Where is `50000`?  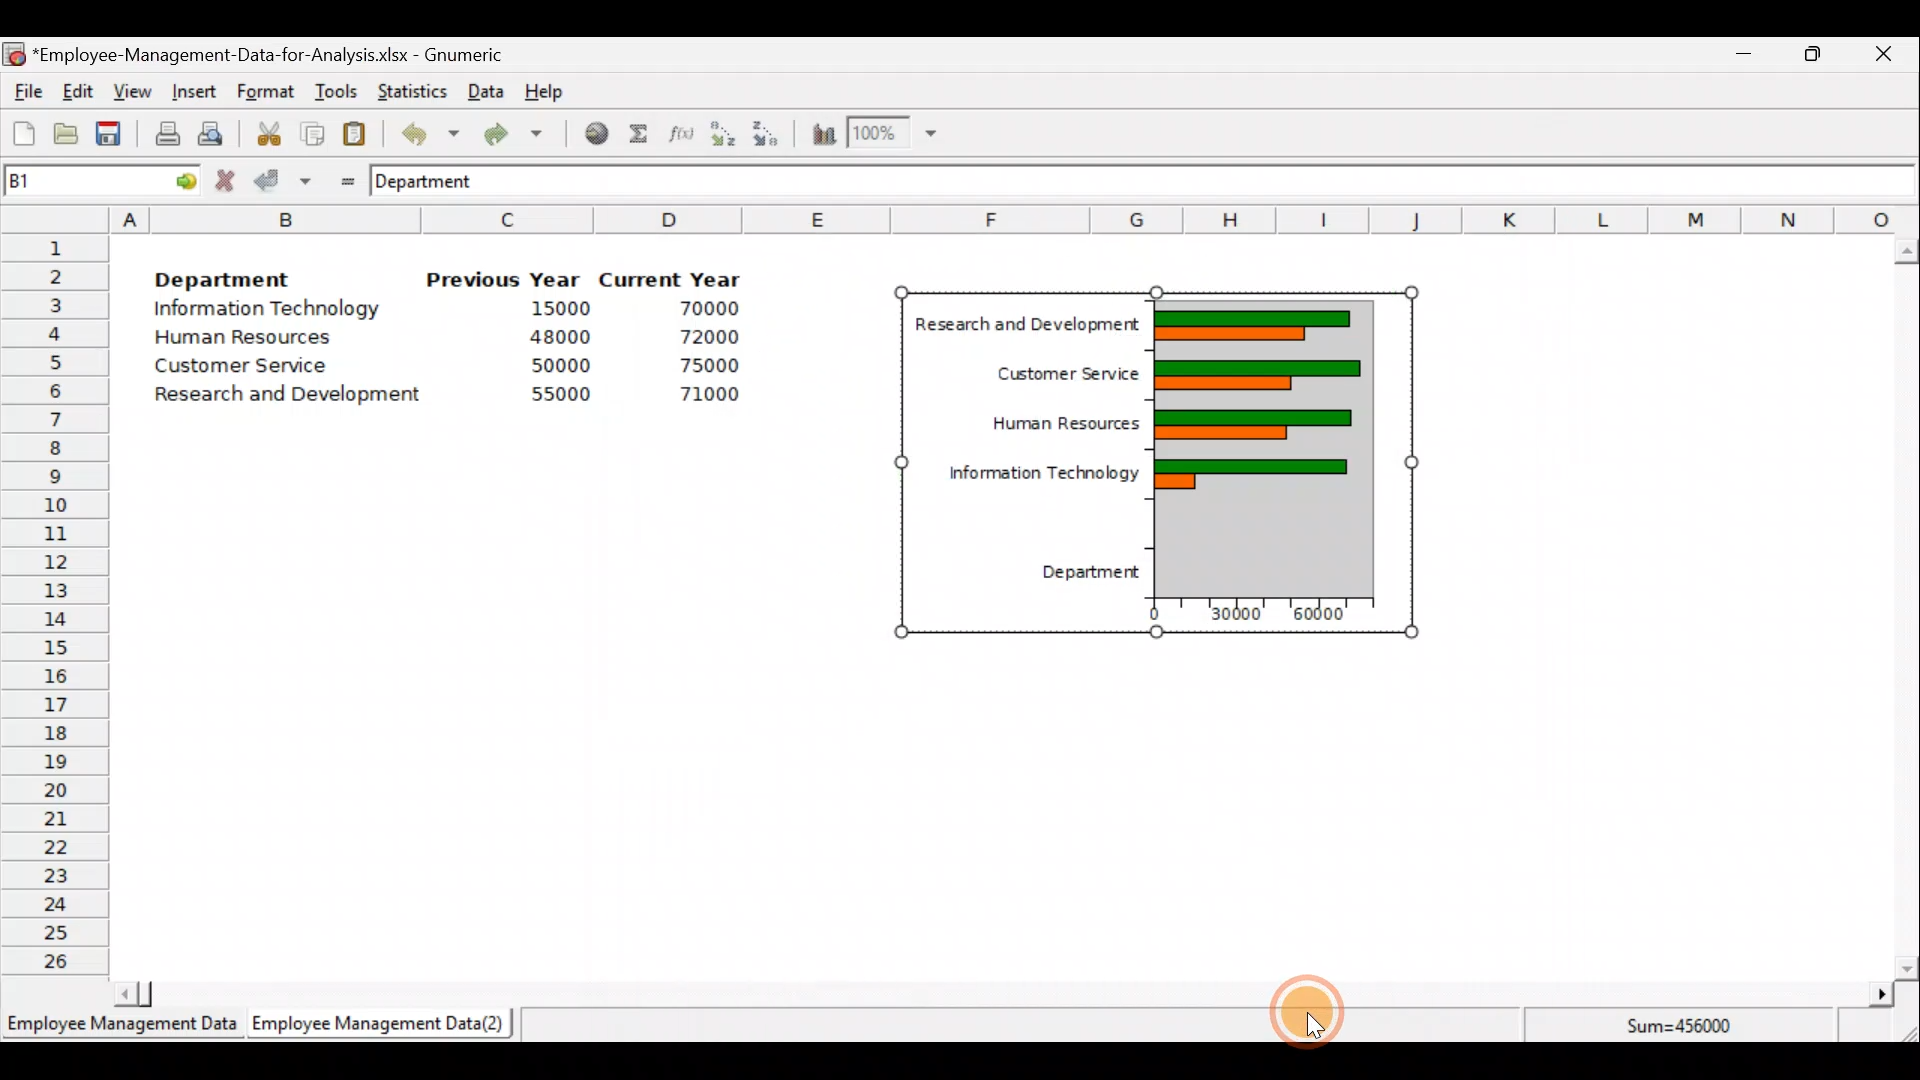 50000 is located at coordinates (566, 365).